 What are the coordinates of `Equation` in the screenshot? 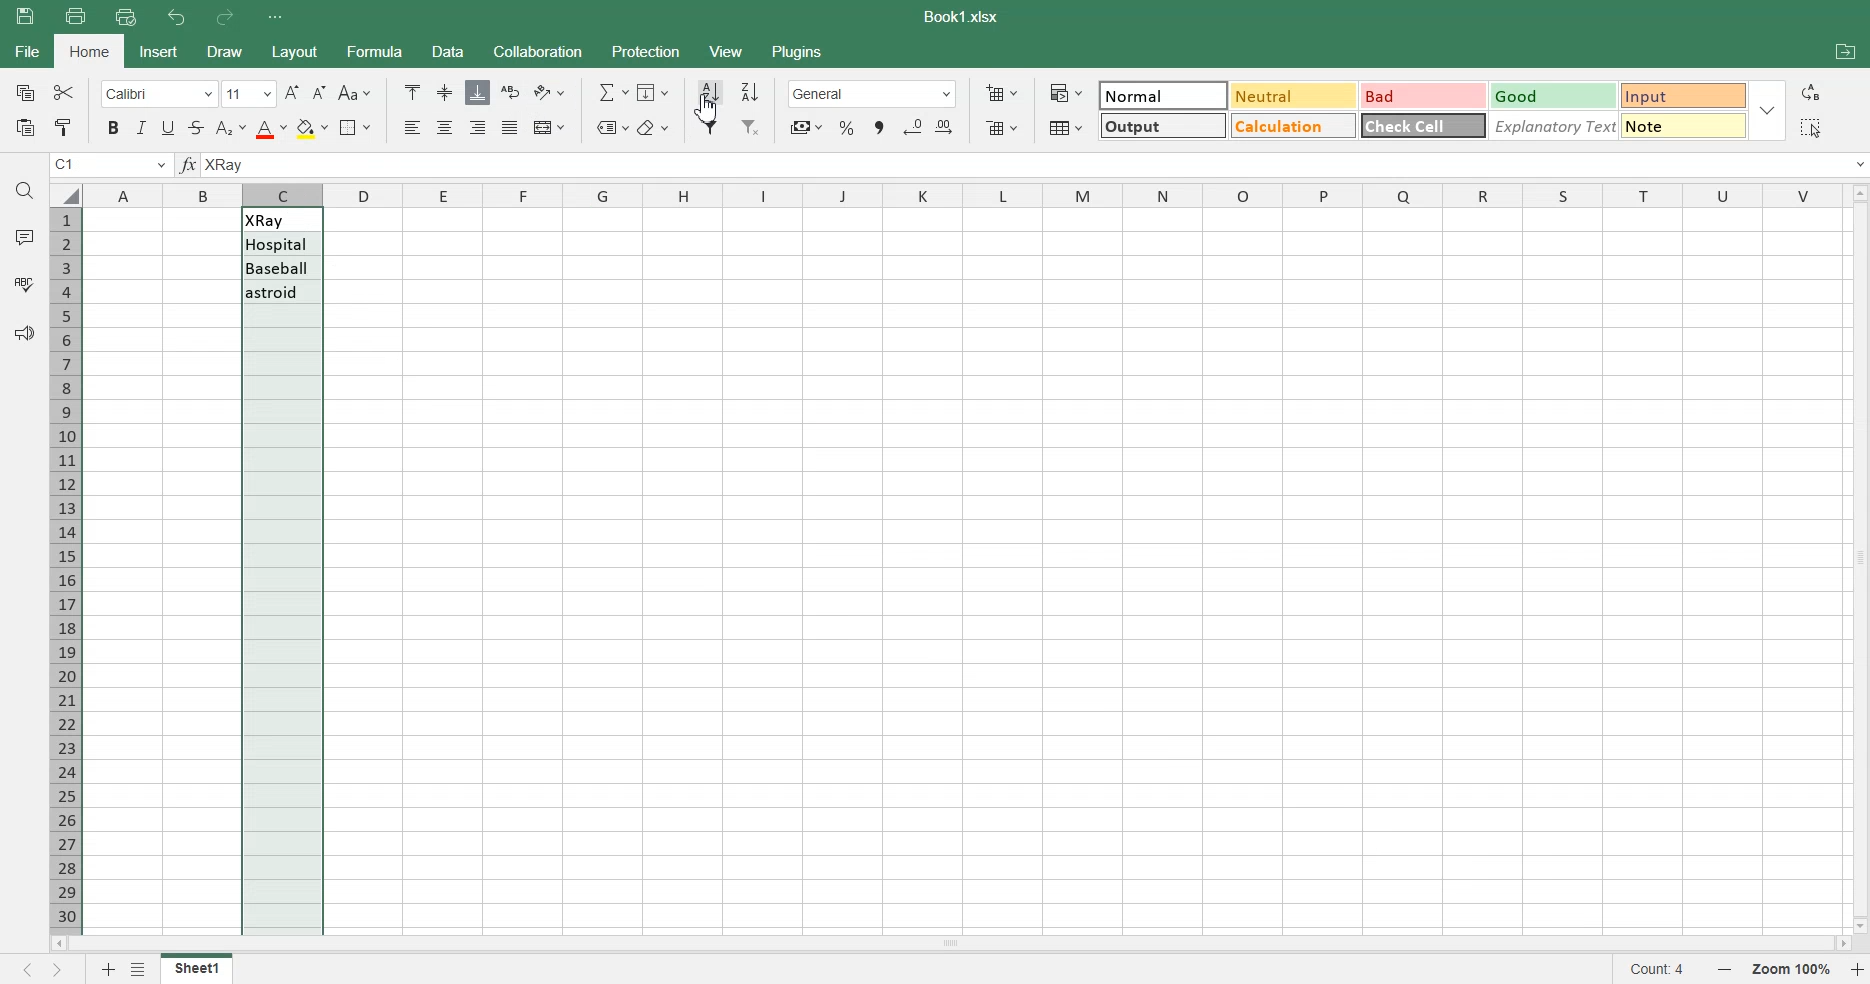 It's located at (612, 91).